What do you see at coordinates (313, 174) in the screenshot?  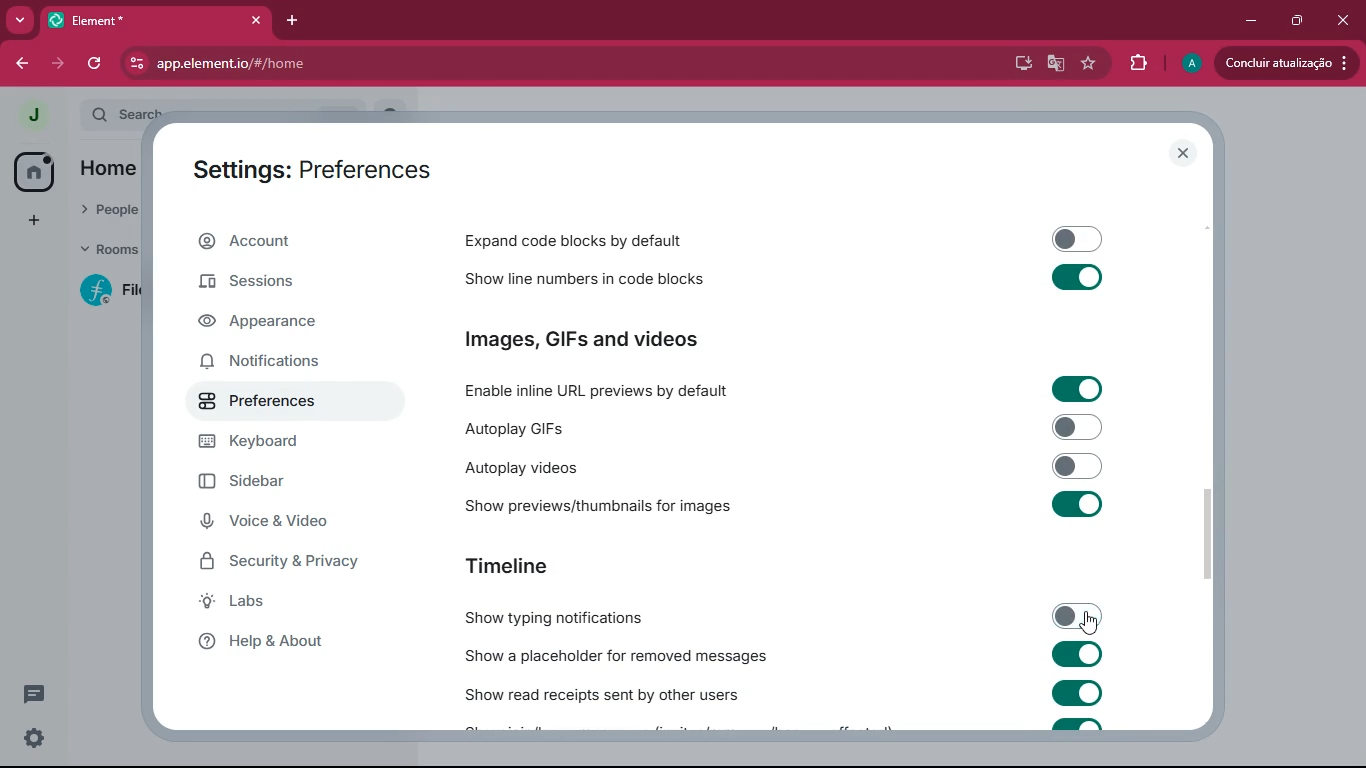 I see `settings: preferences` at bounding box center [313, 174].